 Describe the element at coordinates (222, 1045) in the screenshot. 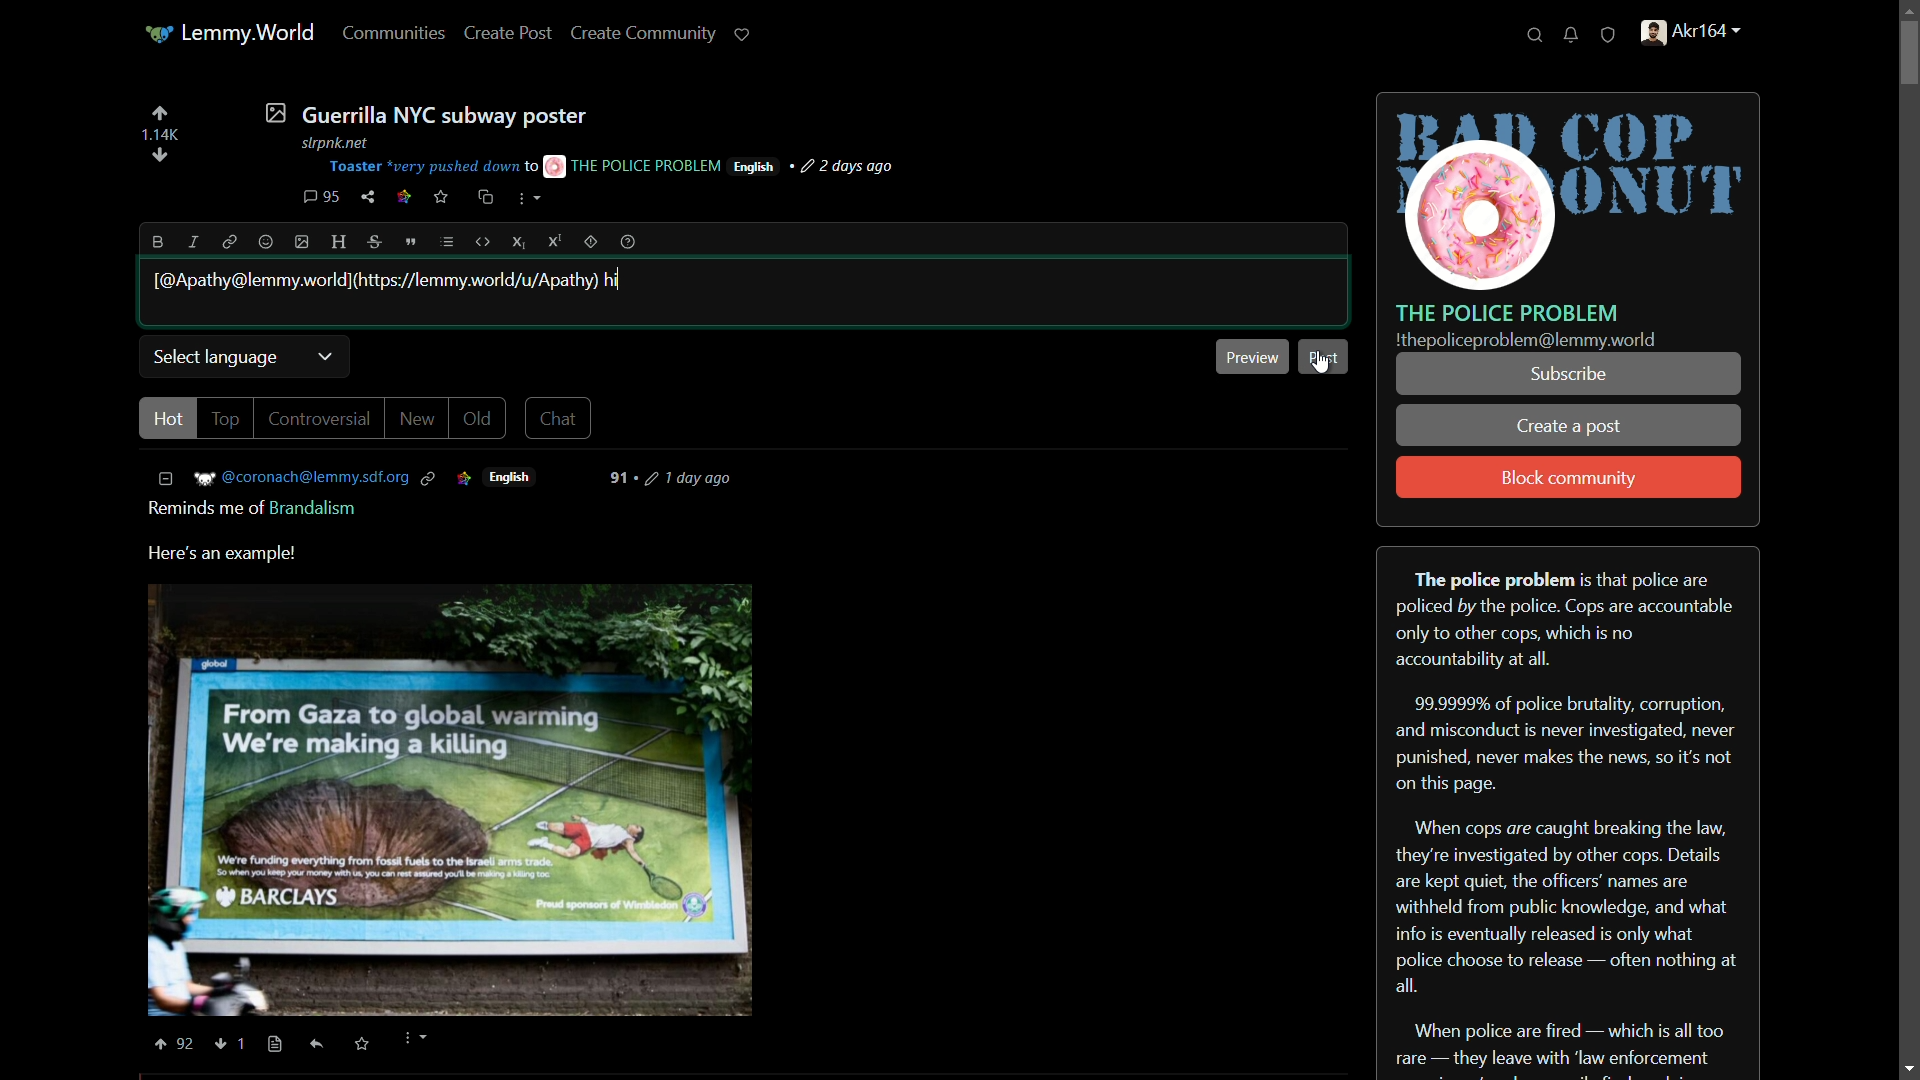

I see `` at that location.